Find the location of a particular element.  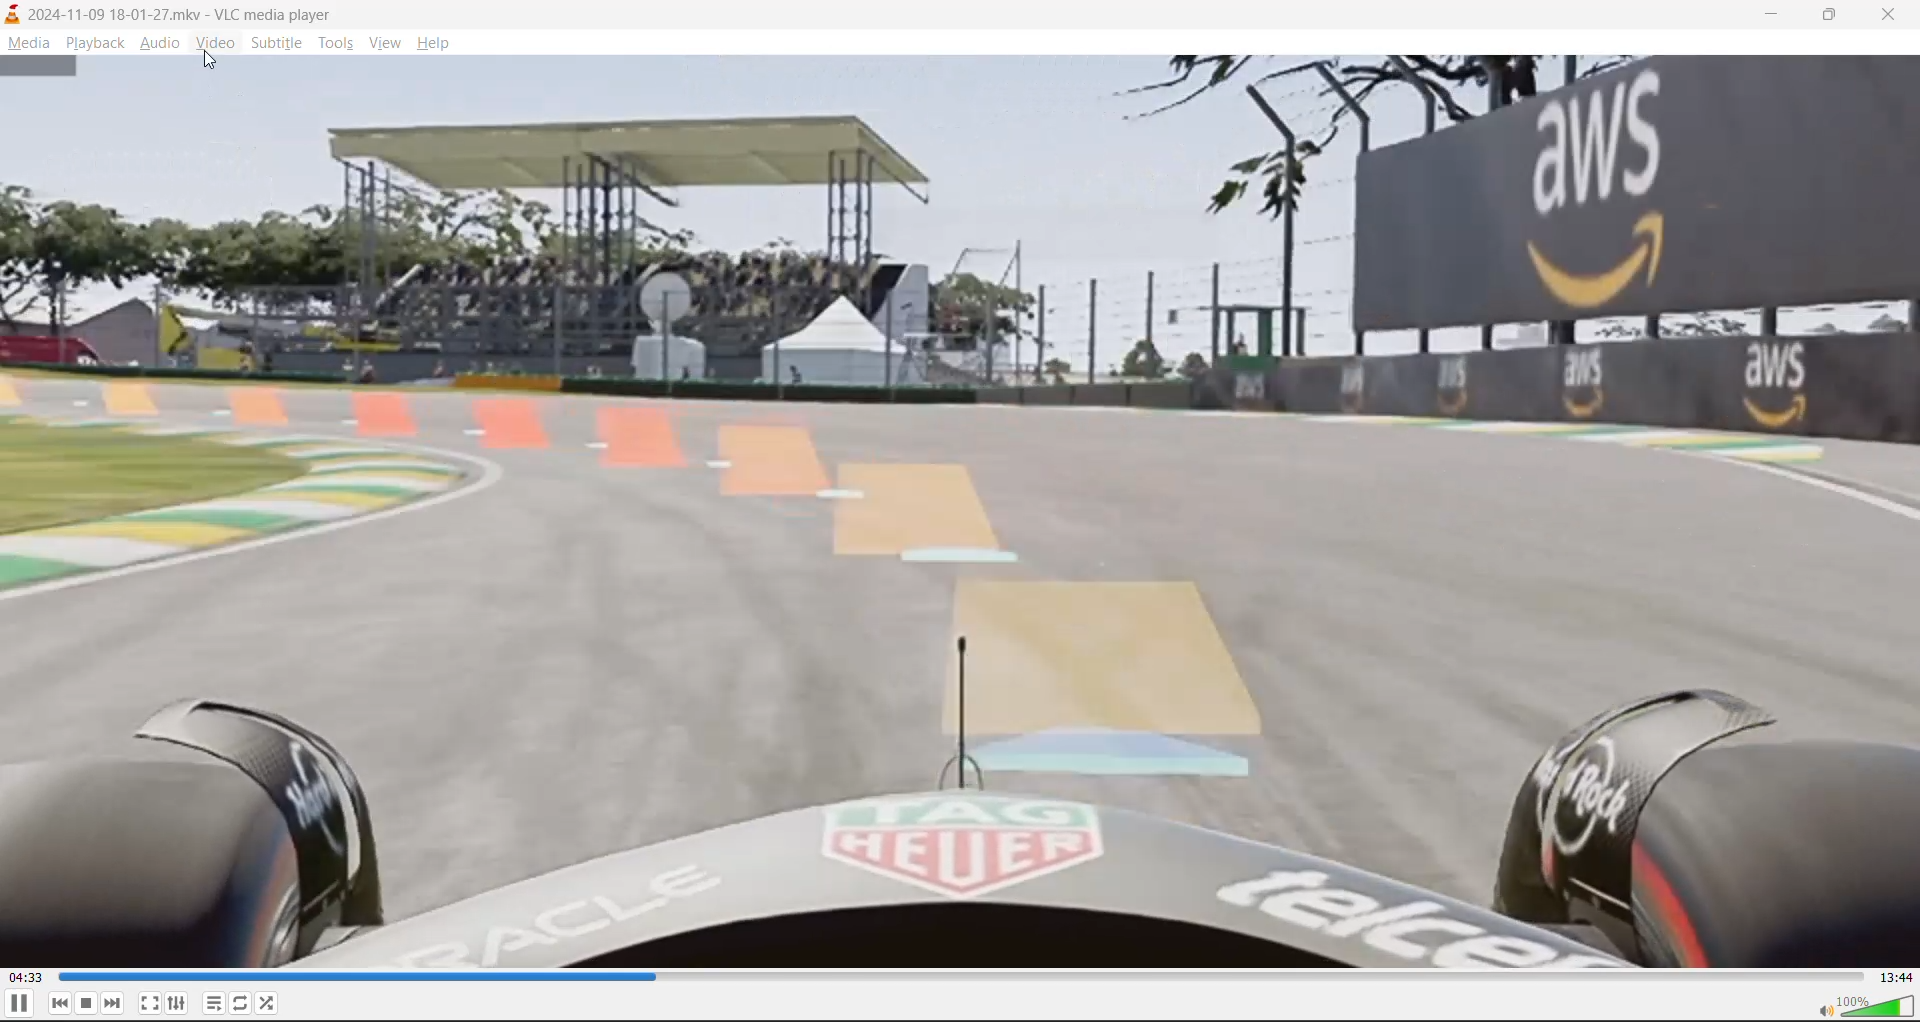

toggle loop is located at coordinates (240, 1001).